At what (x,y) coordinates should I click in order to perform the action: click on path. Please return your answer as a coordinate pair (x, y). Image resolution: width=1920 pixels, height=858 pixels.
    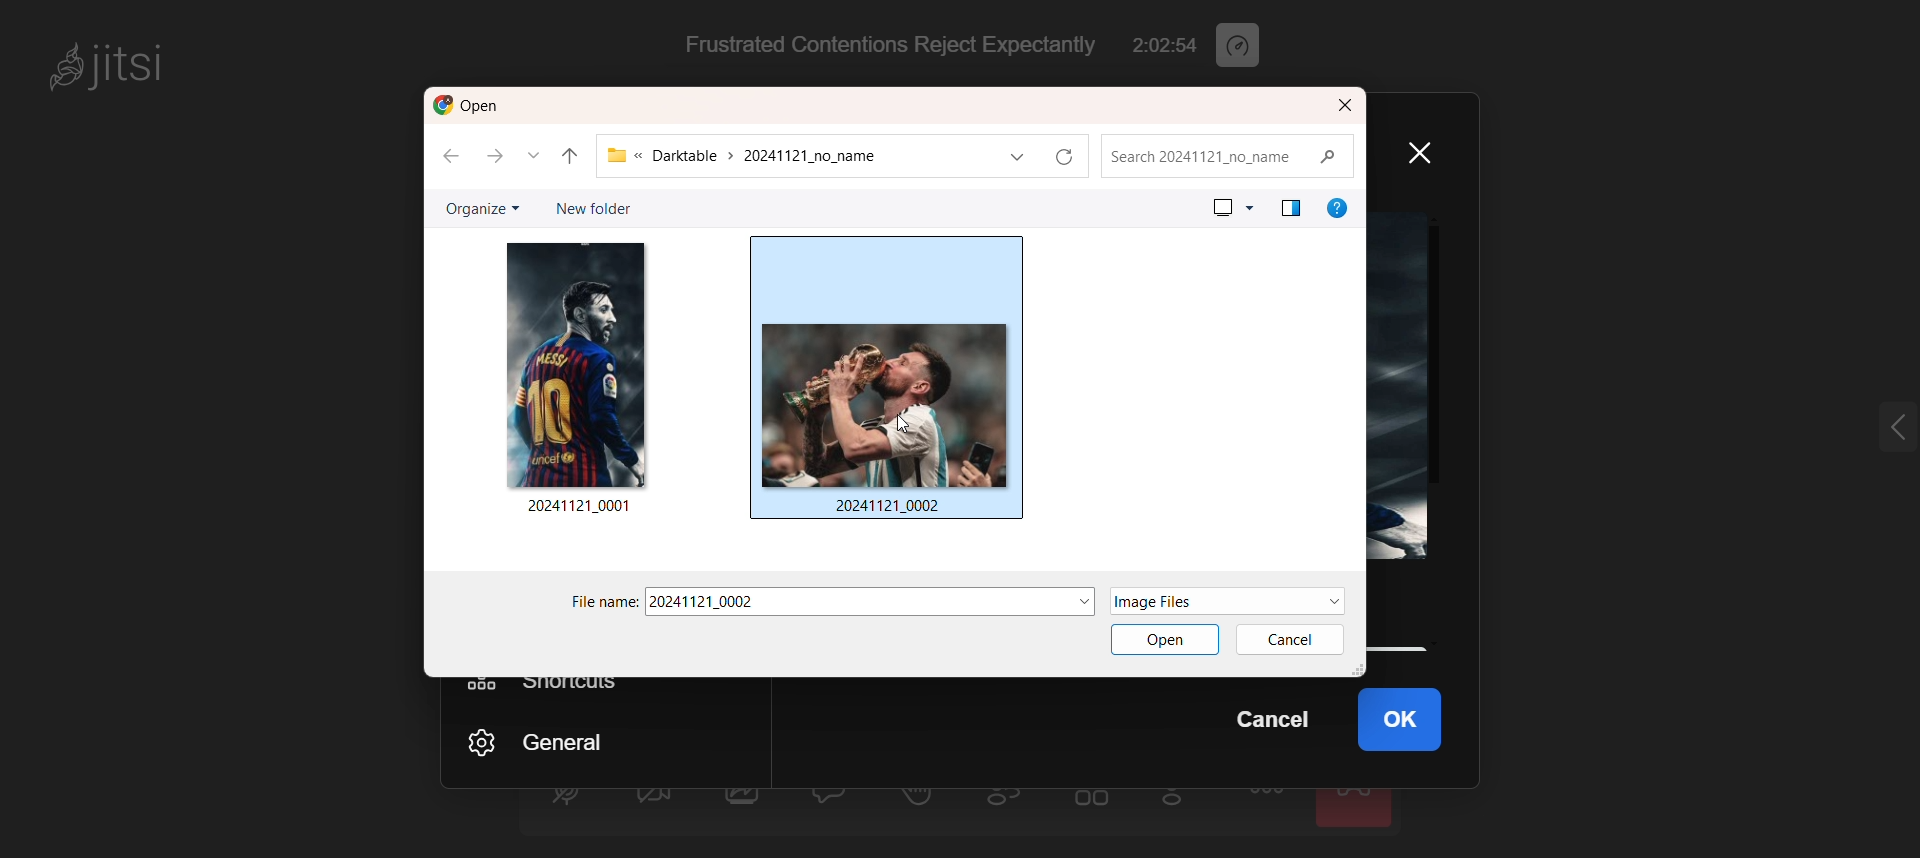
    Looking at the image, I should click on (788, 157).